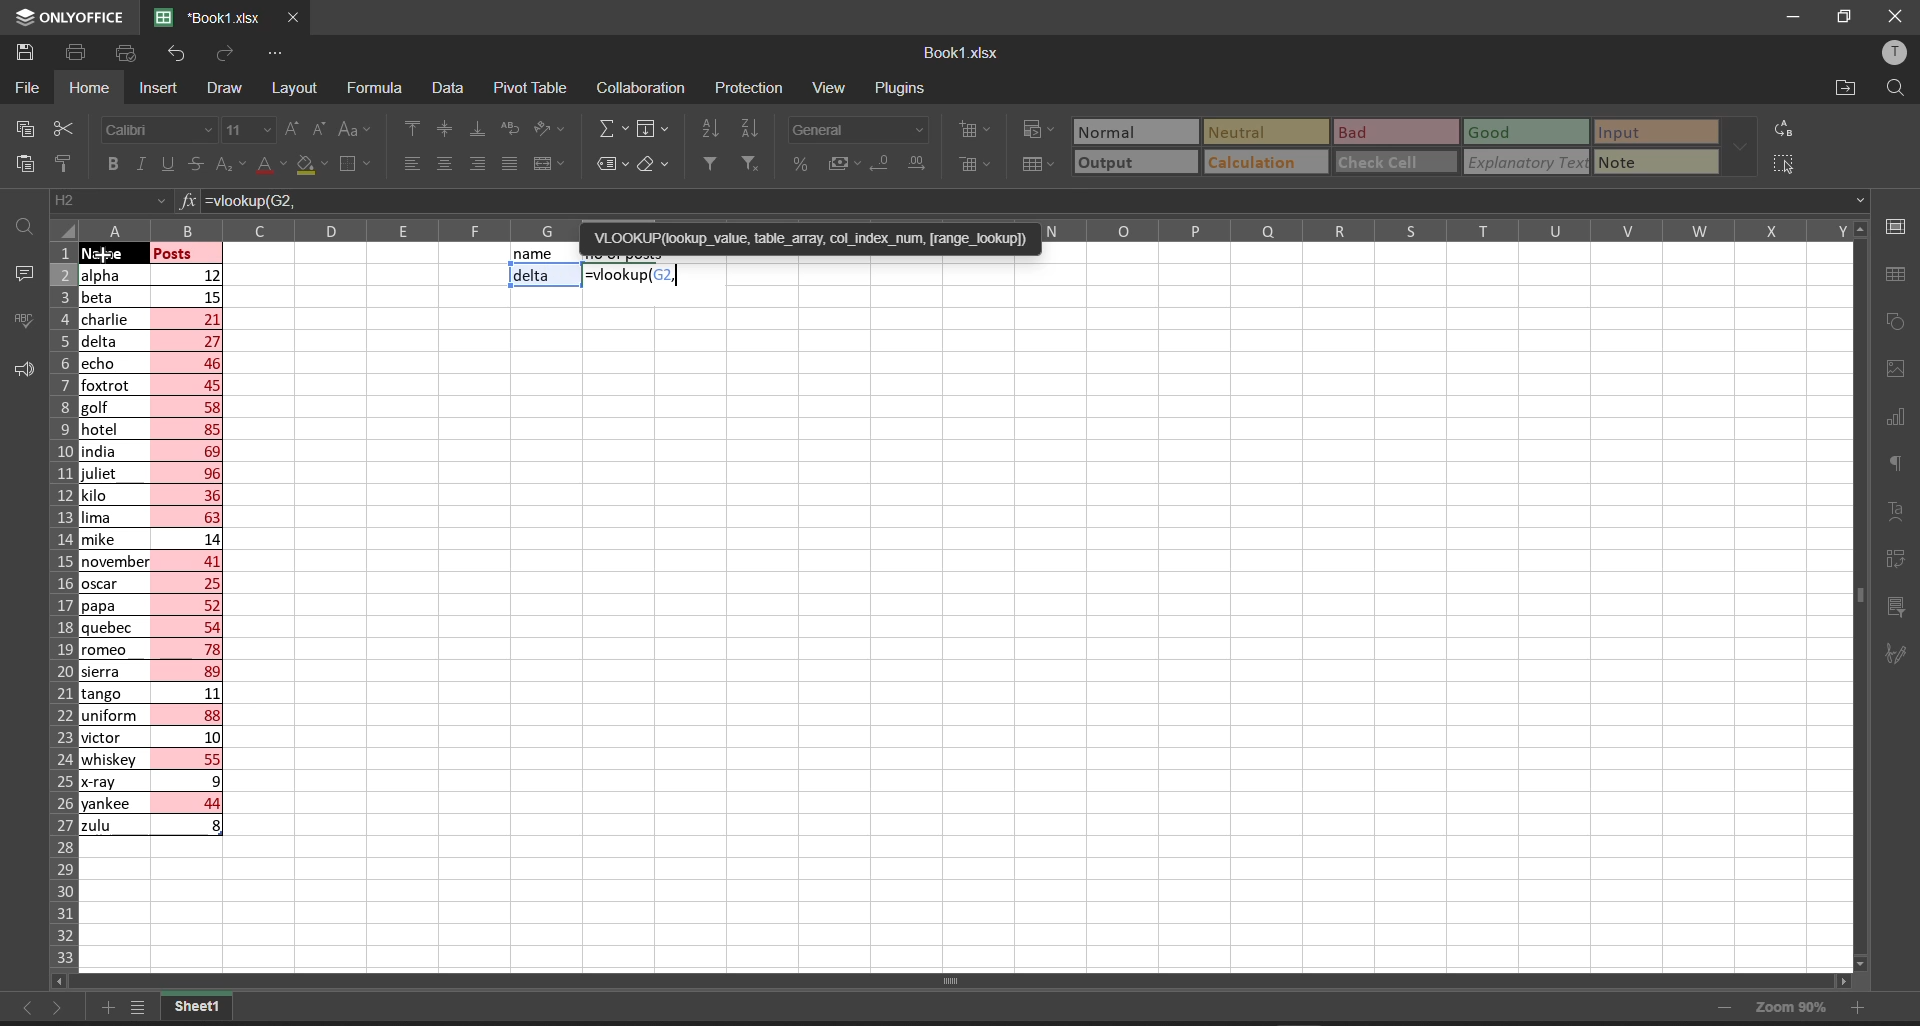  I want to click on file, so click(29, 86).